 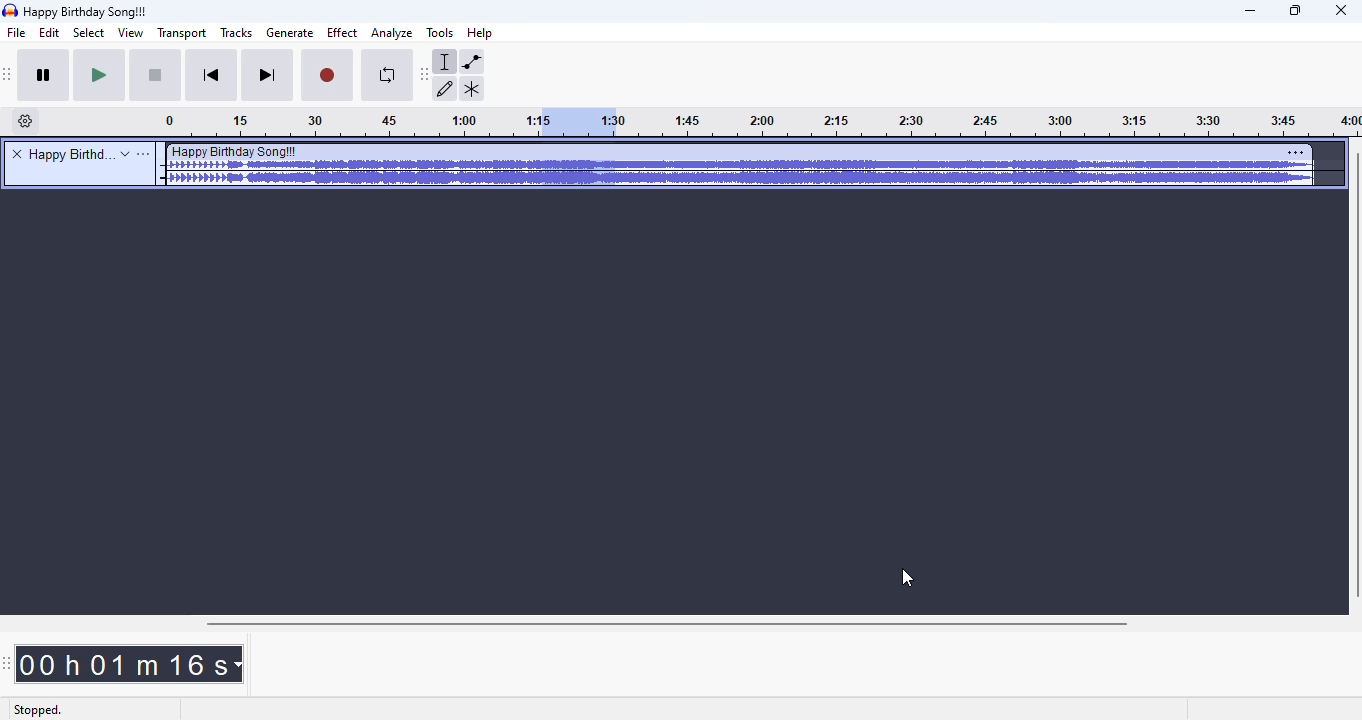 What do you see at coordinates (129, 33) in the screenshot?
I see `view` at bounding box center [129, 33].